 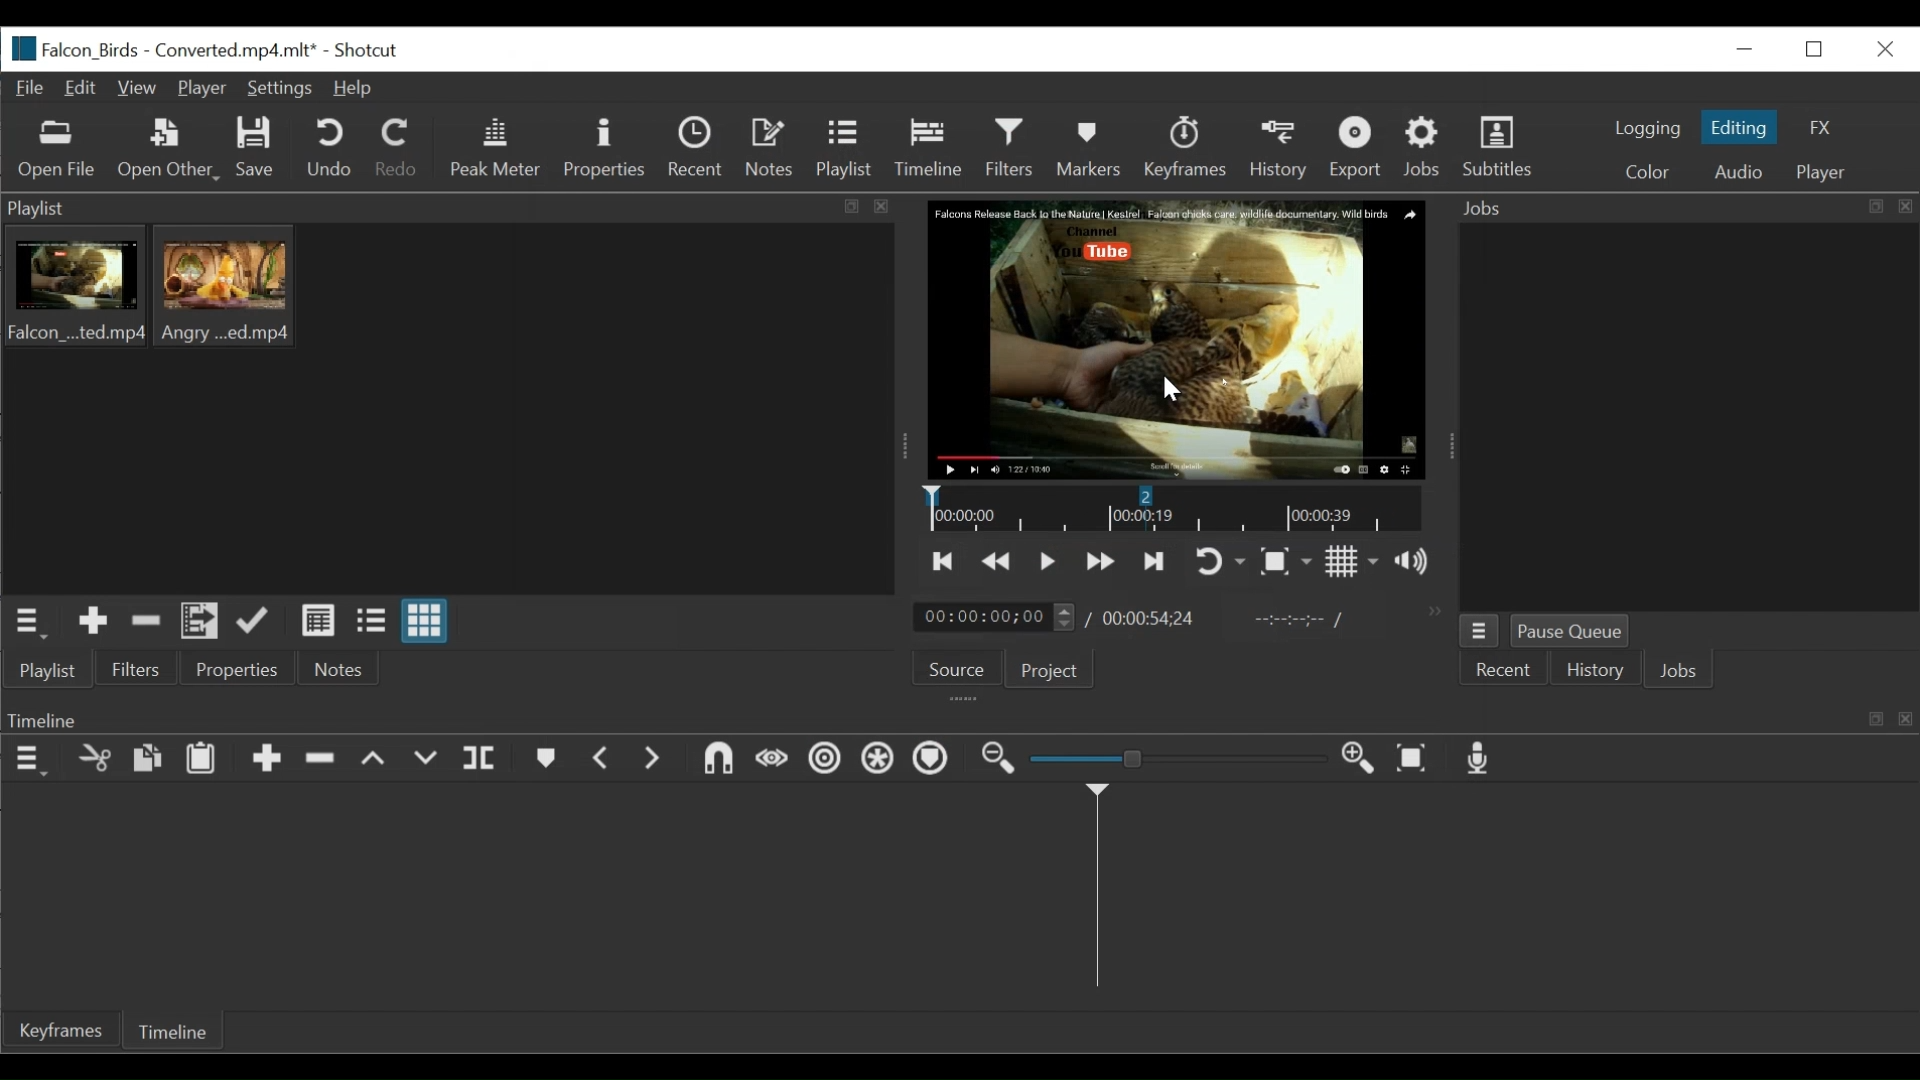 What do you see at coordinates (1011, 147) in the screenshot?
I see `Filters` at bounding box center [1011, 147].